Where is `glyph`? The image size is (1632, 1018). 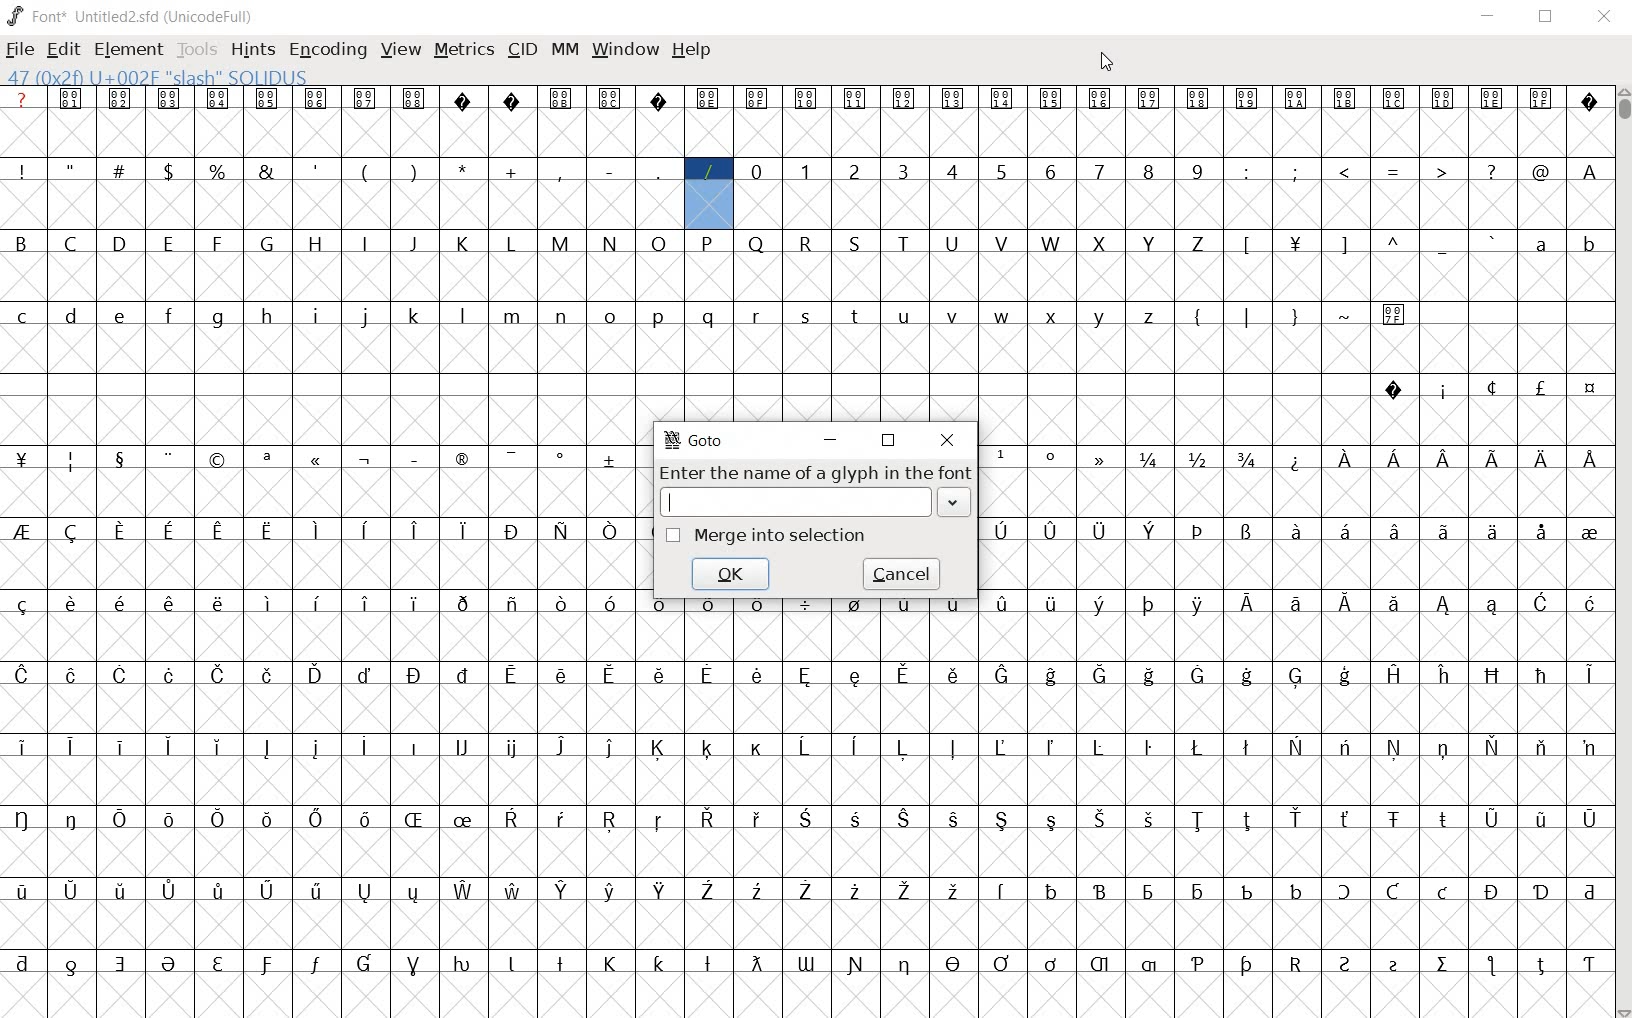 glyph is located at coordinates (805, 245).